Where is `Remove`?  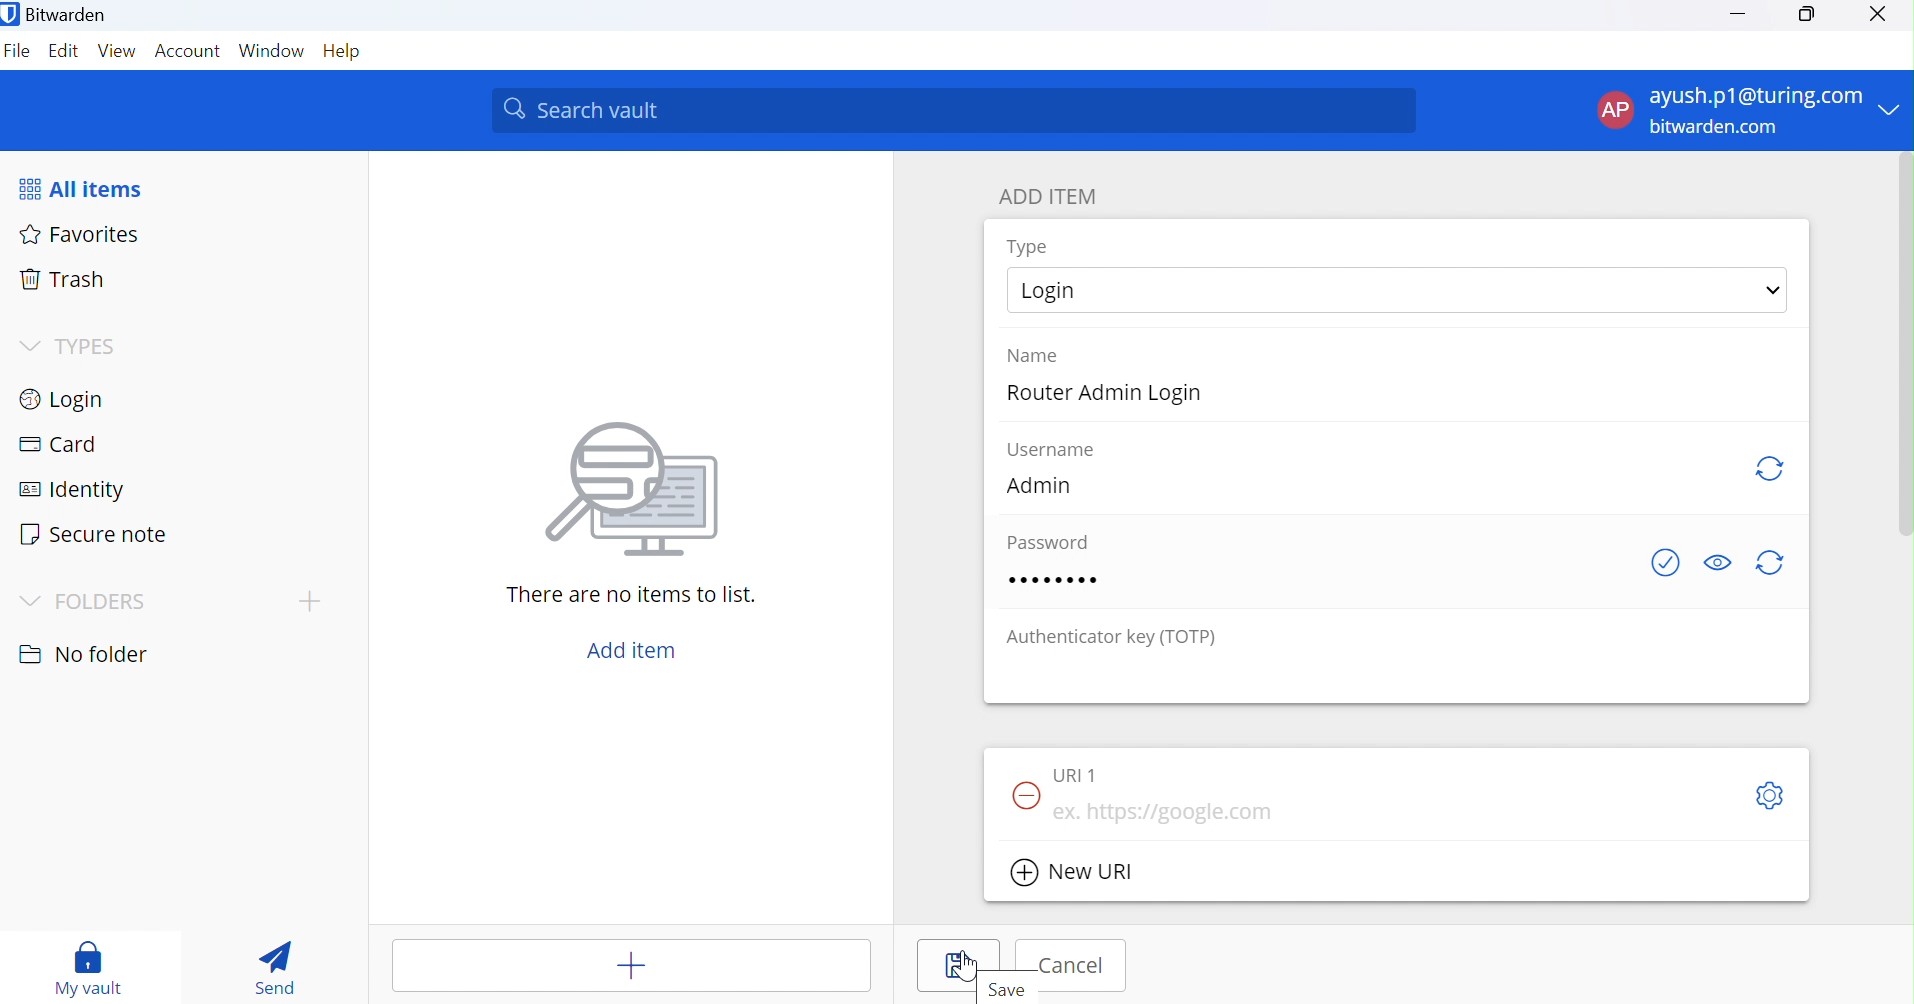
Remove is located at coordinates (1025, 797).